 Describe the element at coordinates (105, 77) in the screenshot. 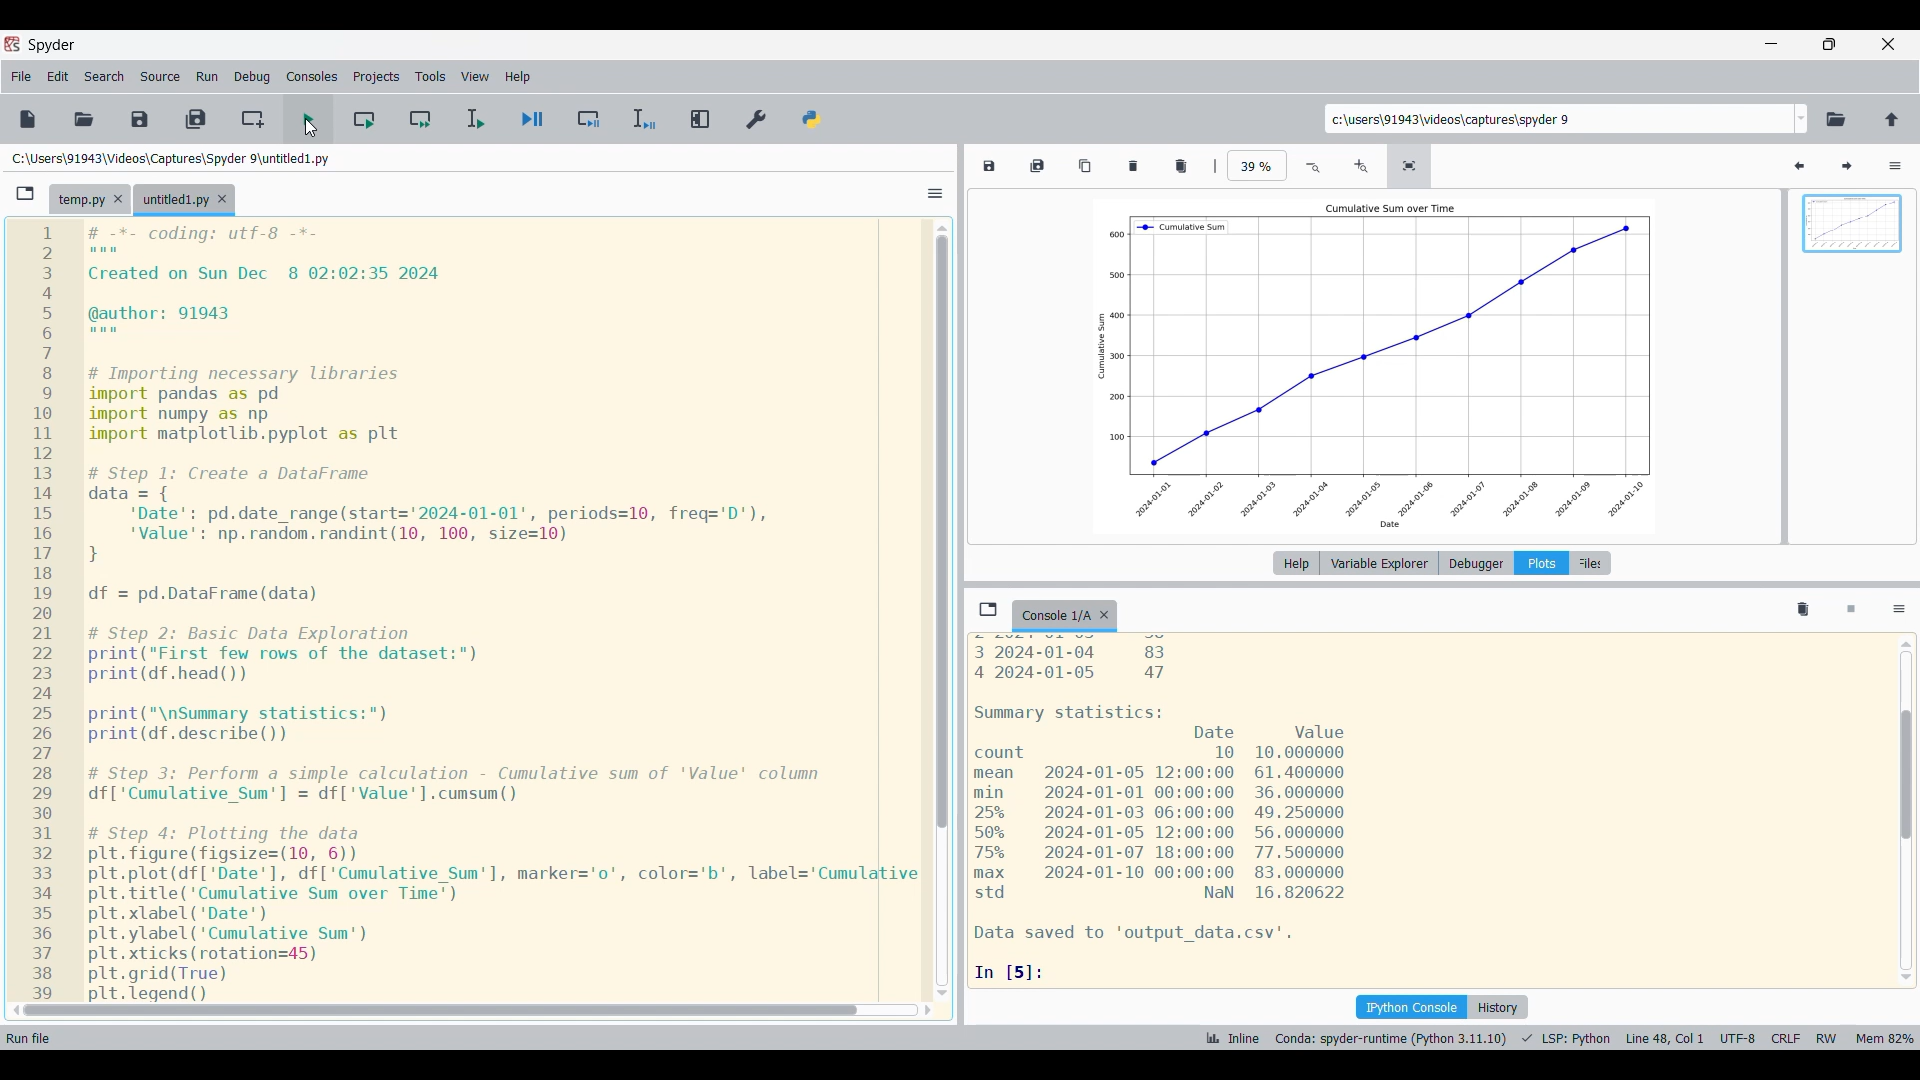

I see `Search menu` at that location.